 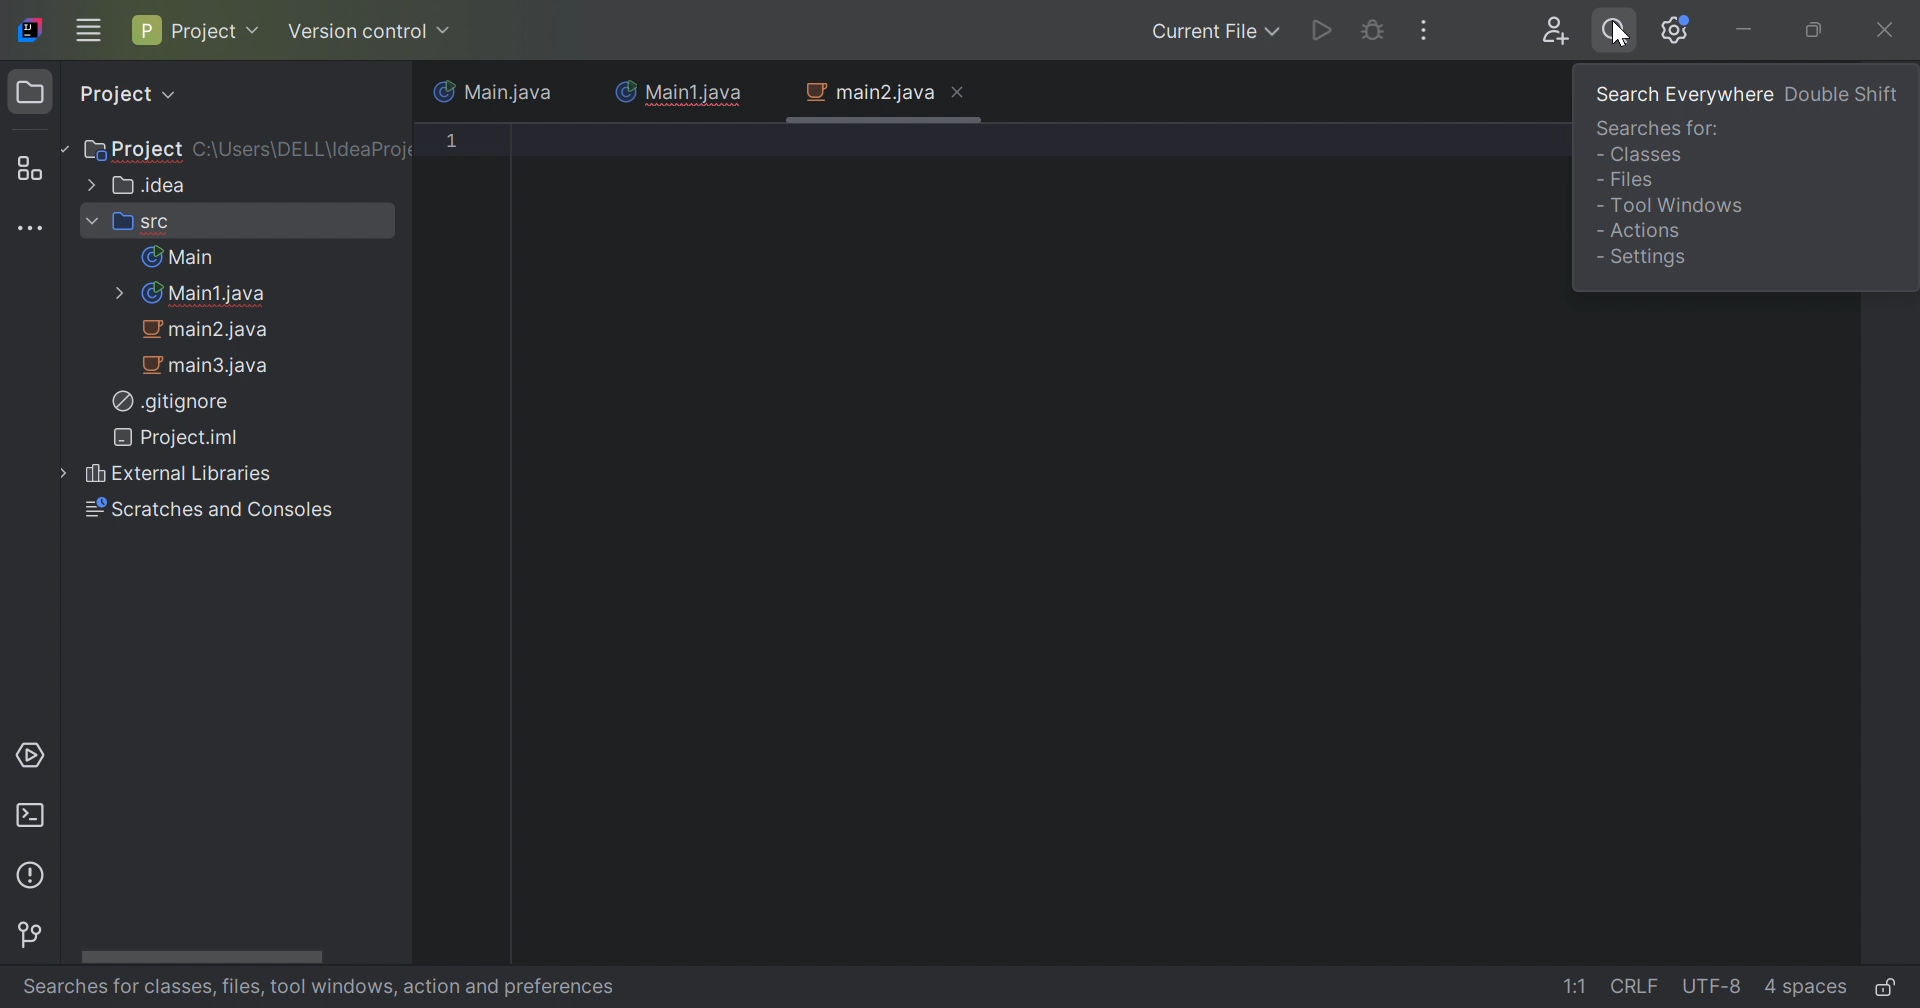 What do you see at coordinates (31, 226) in the screenshot?
I see `More tool windows` at bounding box center [31, 226].